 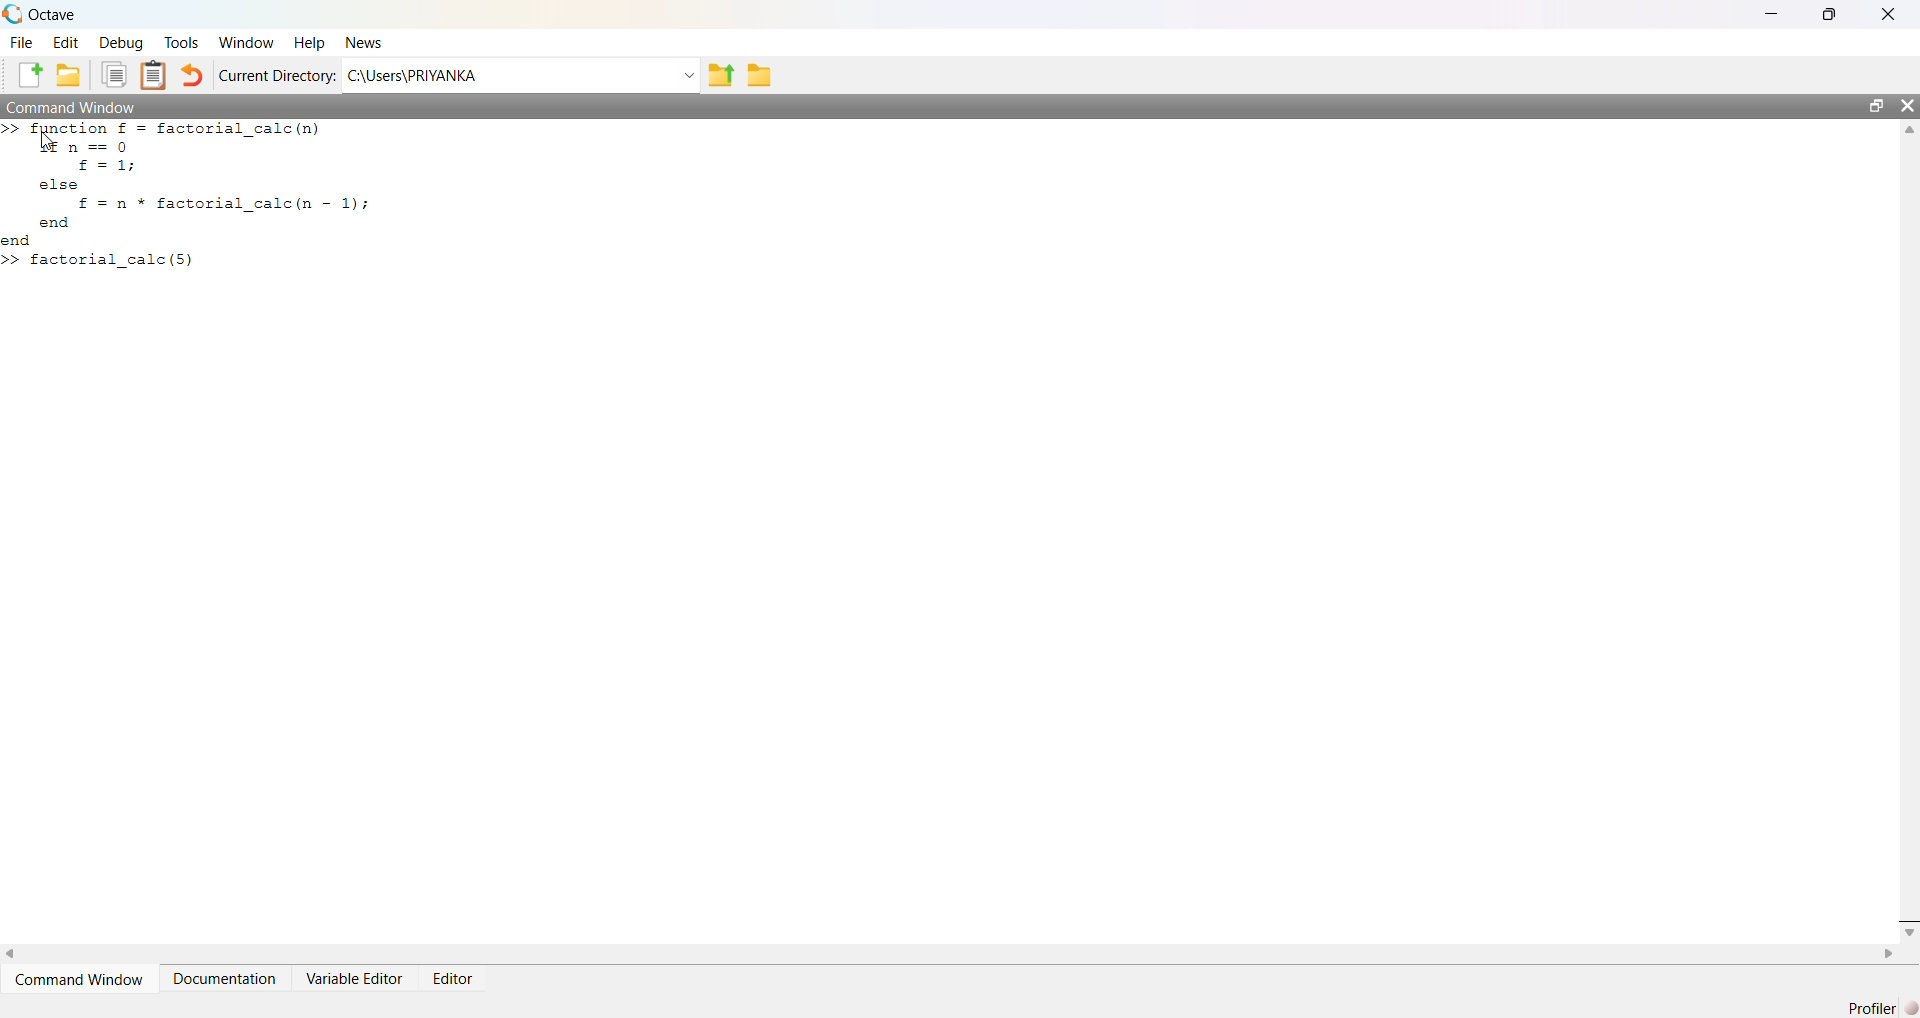 I want to click on scroll right, so click(x=1890, y=954).